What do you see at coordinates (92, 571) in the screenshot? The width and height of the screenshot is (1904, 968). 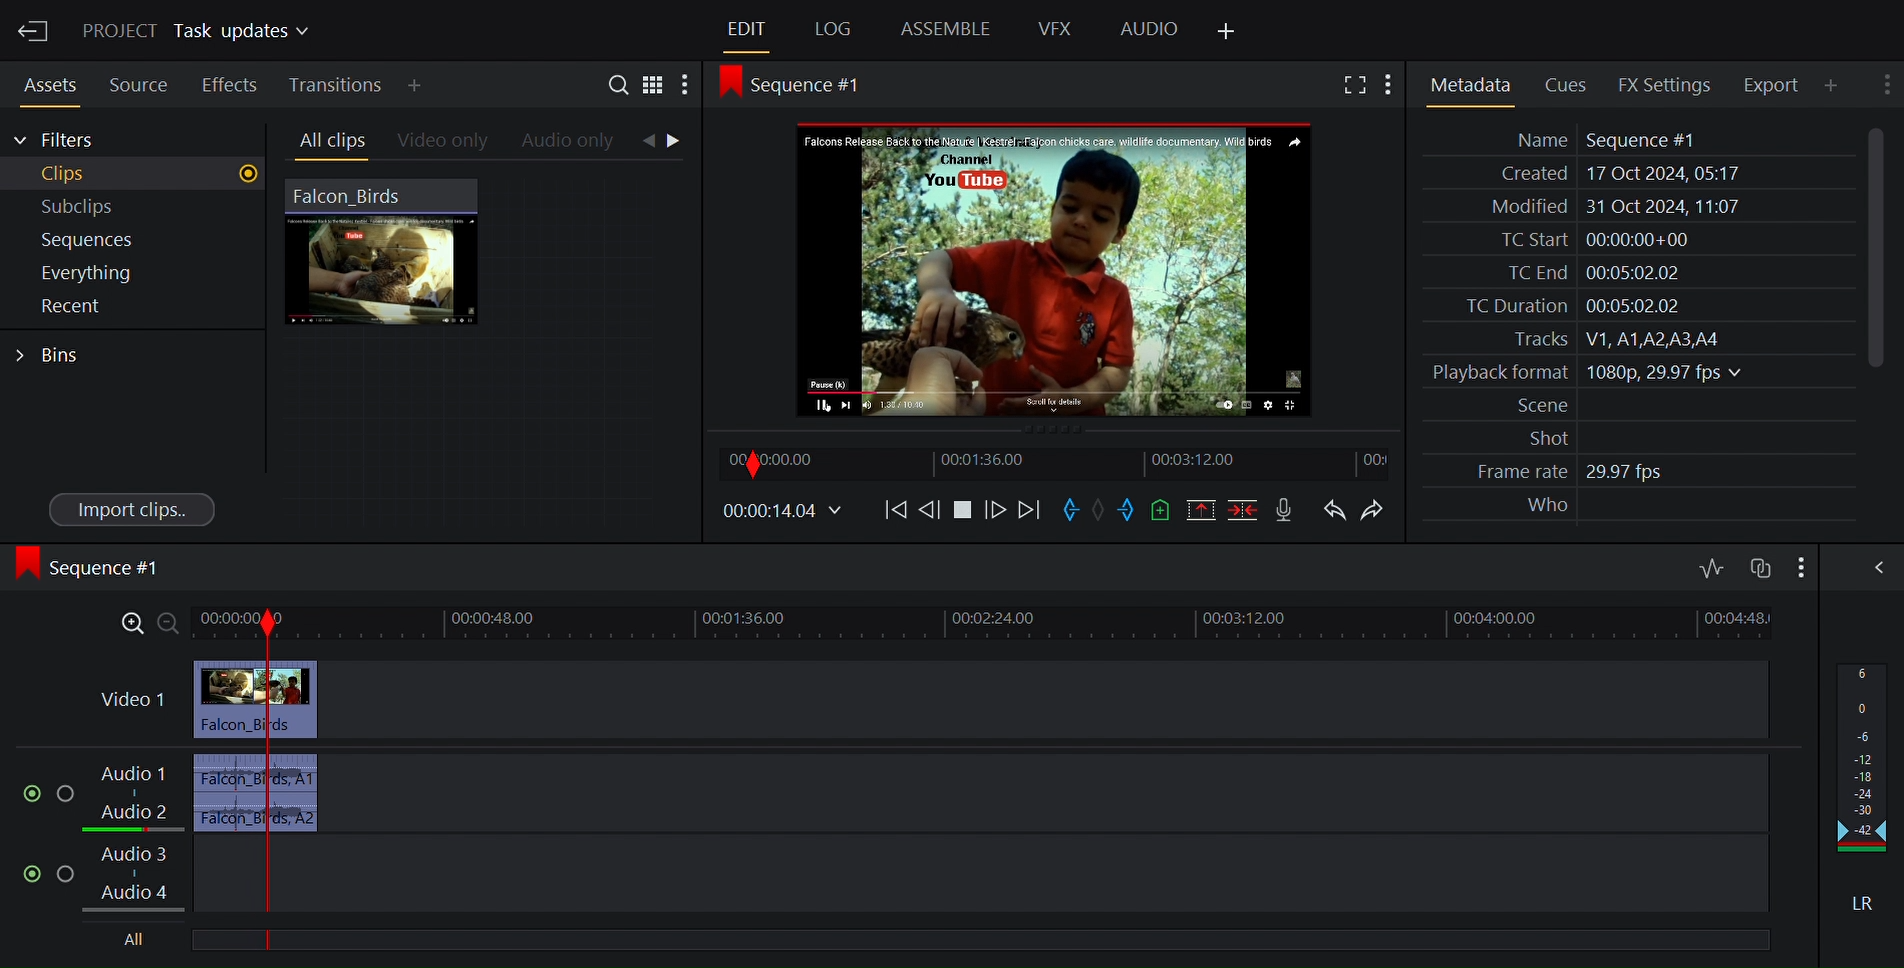 I see `Sequence #1` at bounding box center [92, 571].